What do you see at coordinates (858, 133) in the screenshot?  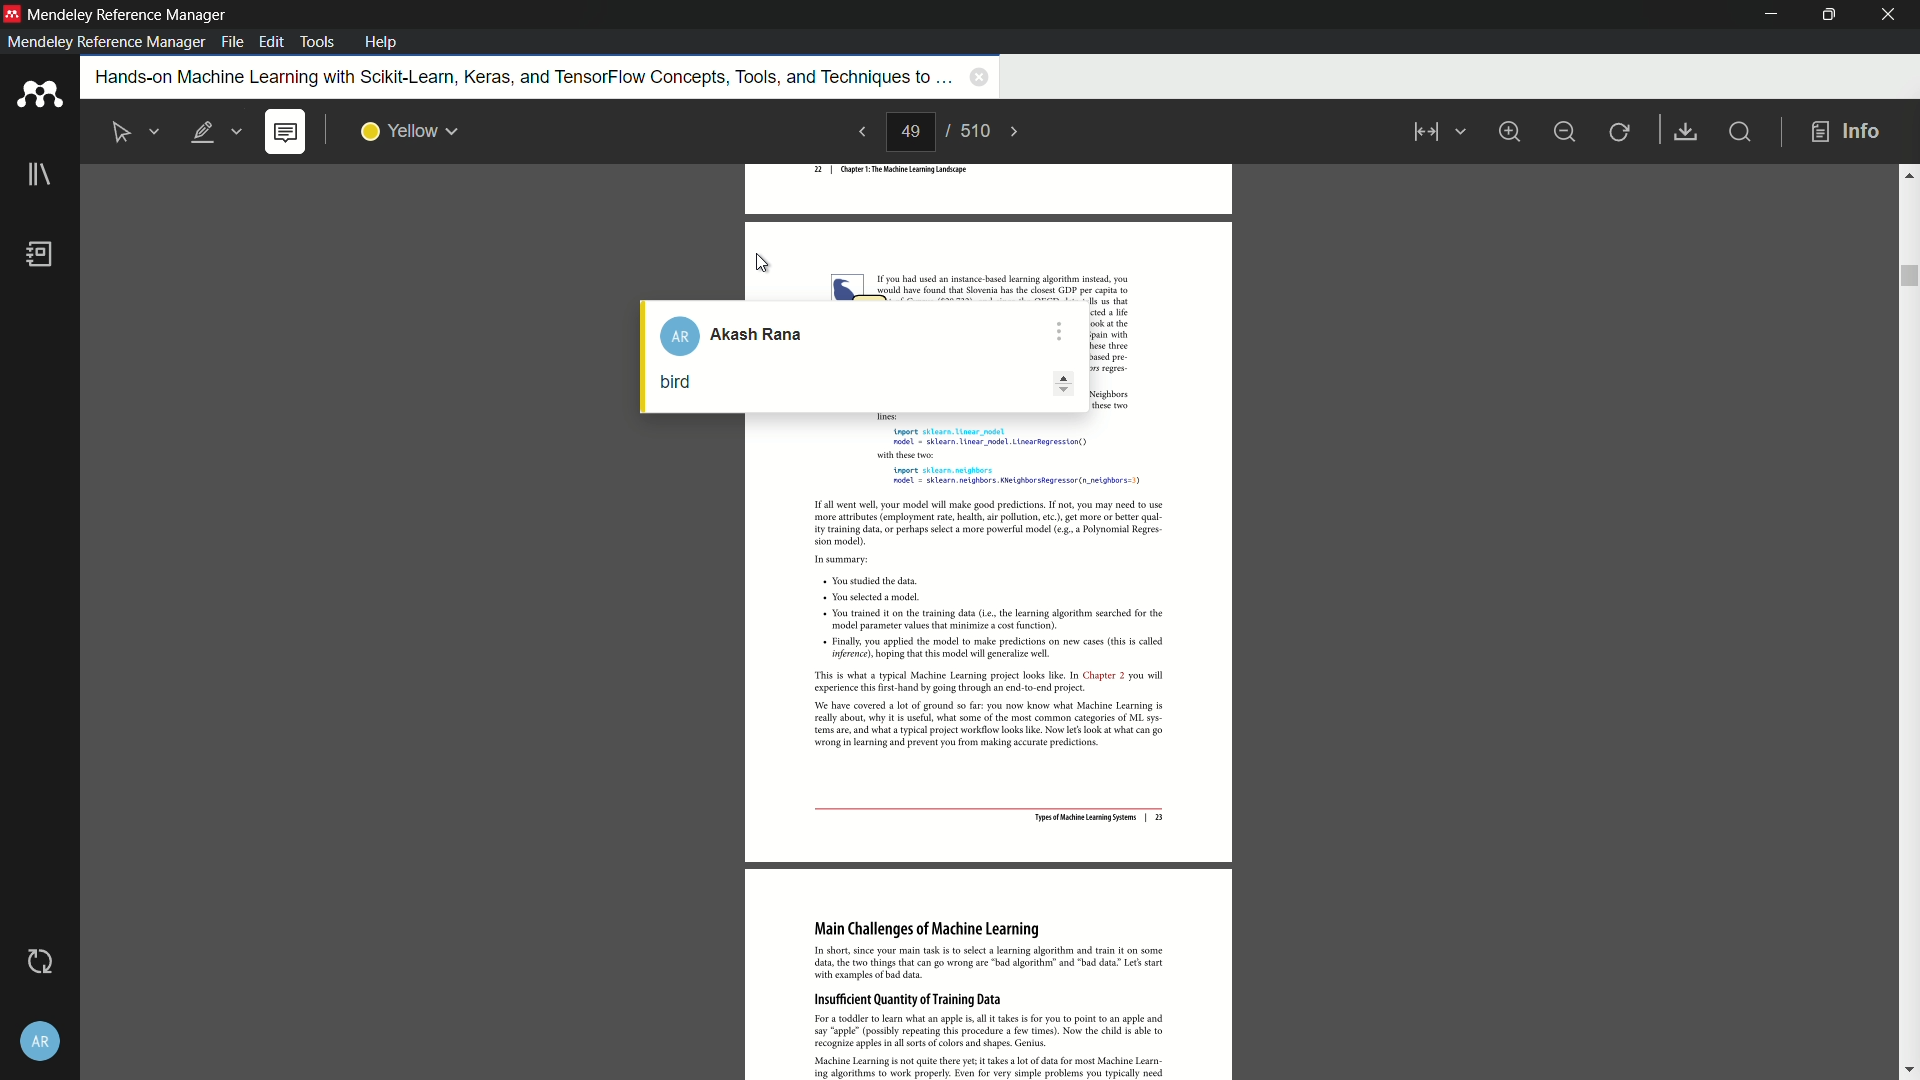 I see `previous page` at bounding box center [858, 133].